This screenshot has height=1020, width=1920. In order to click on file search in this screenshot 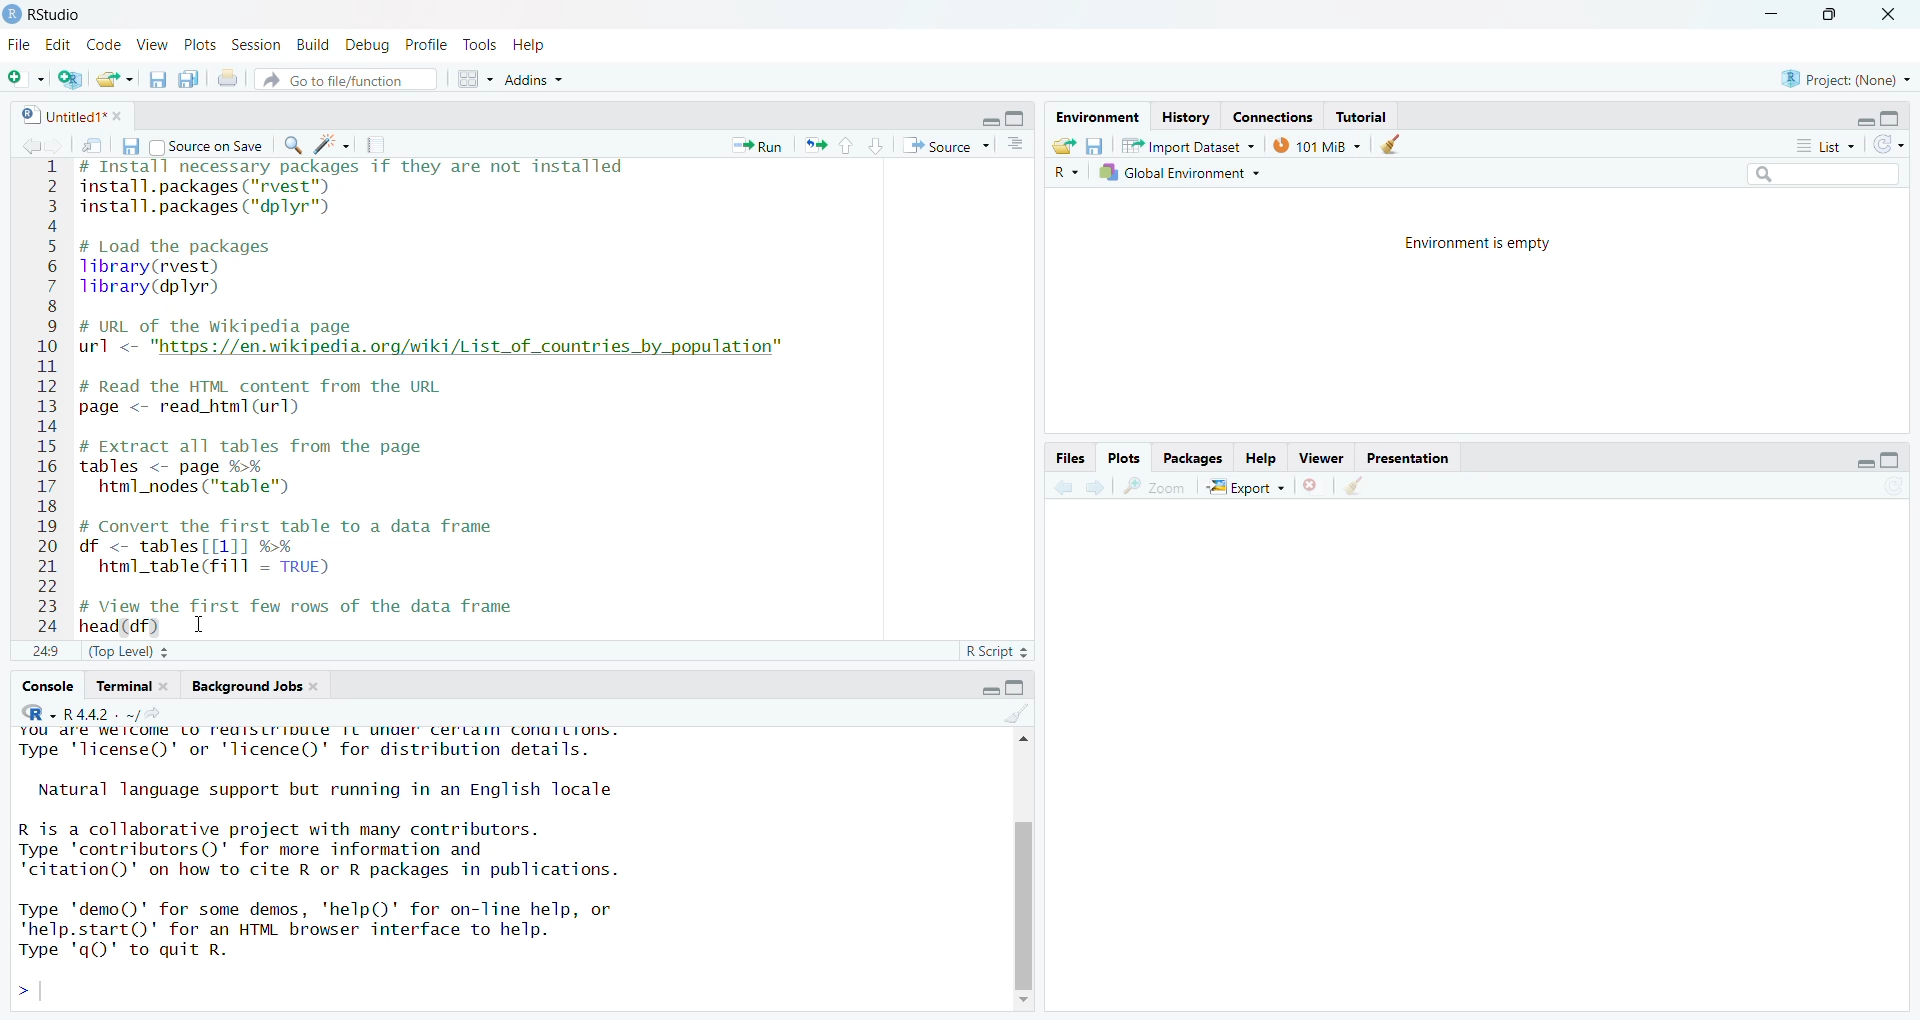, I will do `click(346, 79)`.